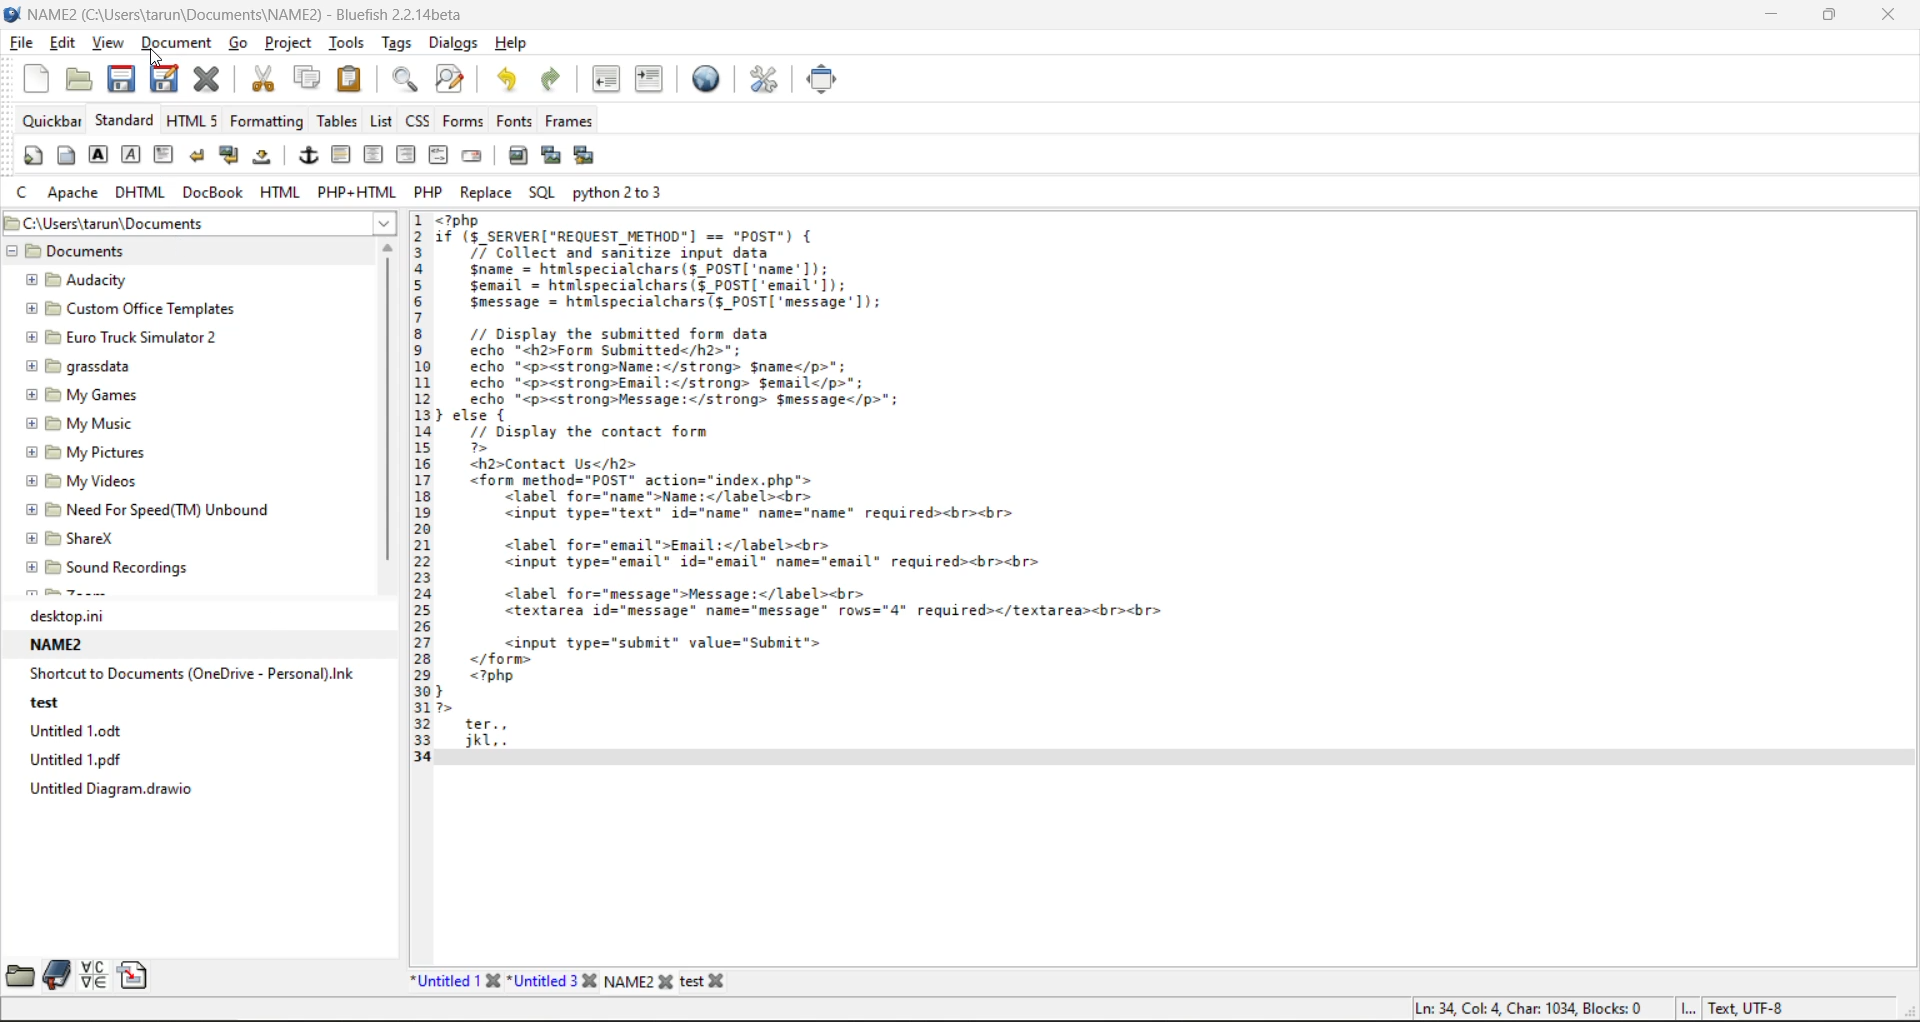  Describe the element at coordinates (371, 156) in the screenshot. I see `center` at that location.